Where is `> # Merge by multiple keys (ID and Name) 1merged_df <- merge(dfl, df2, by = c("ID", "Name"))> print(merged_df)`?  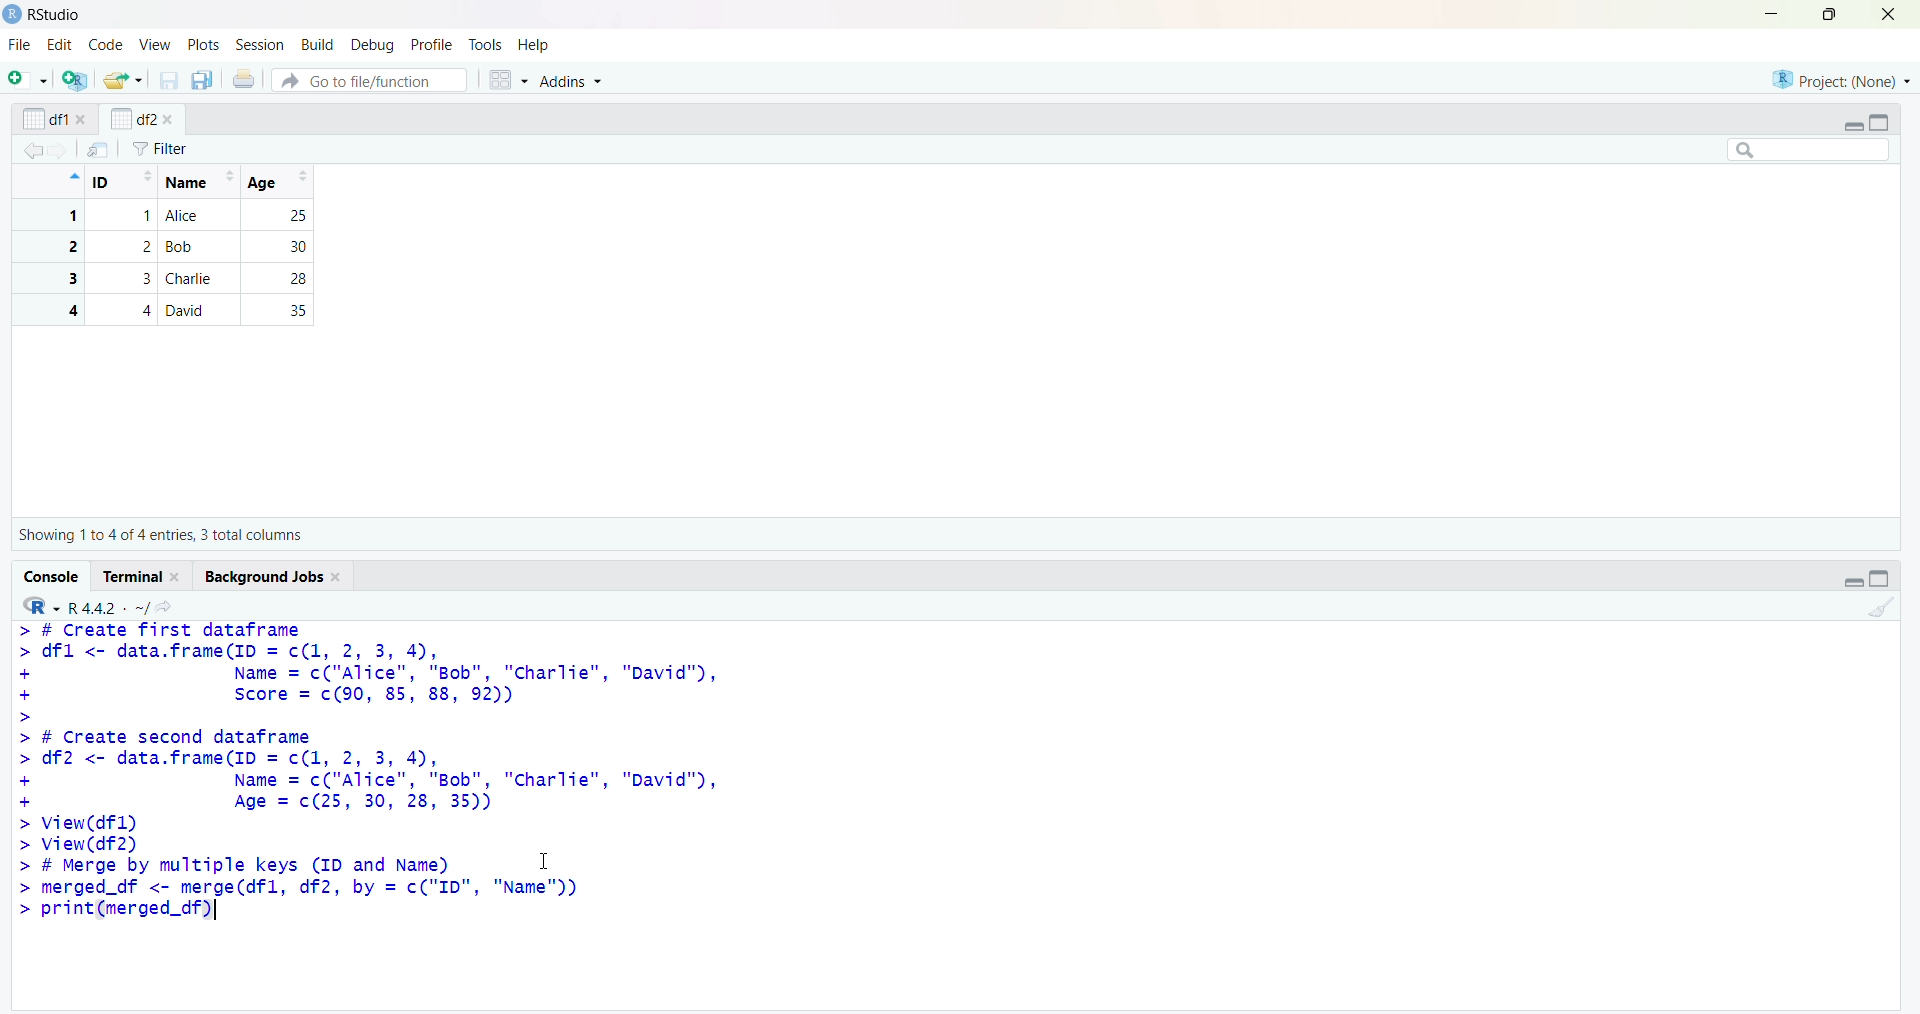 > # Merge by multiple keys (ID and Name) 1merged_df <- merge(dfl, df2, by = c("ID", "Name"))> print(merged_df) is located at coordinates (304, 889).